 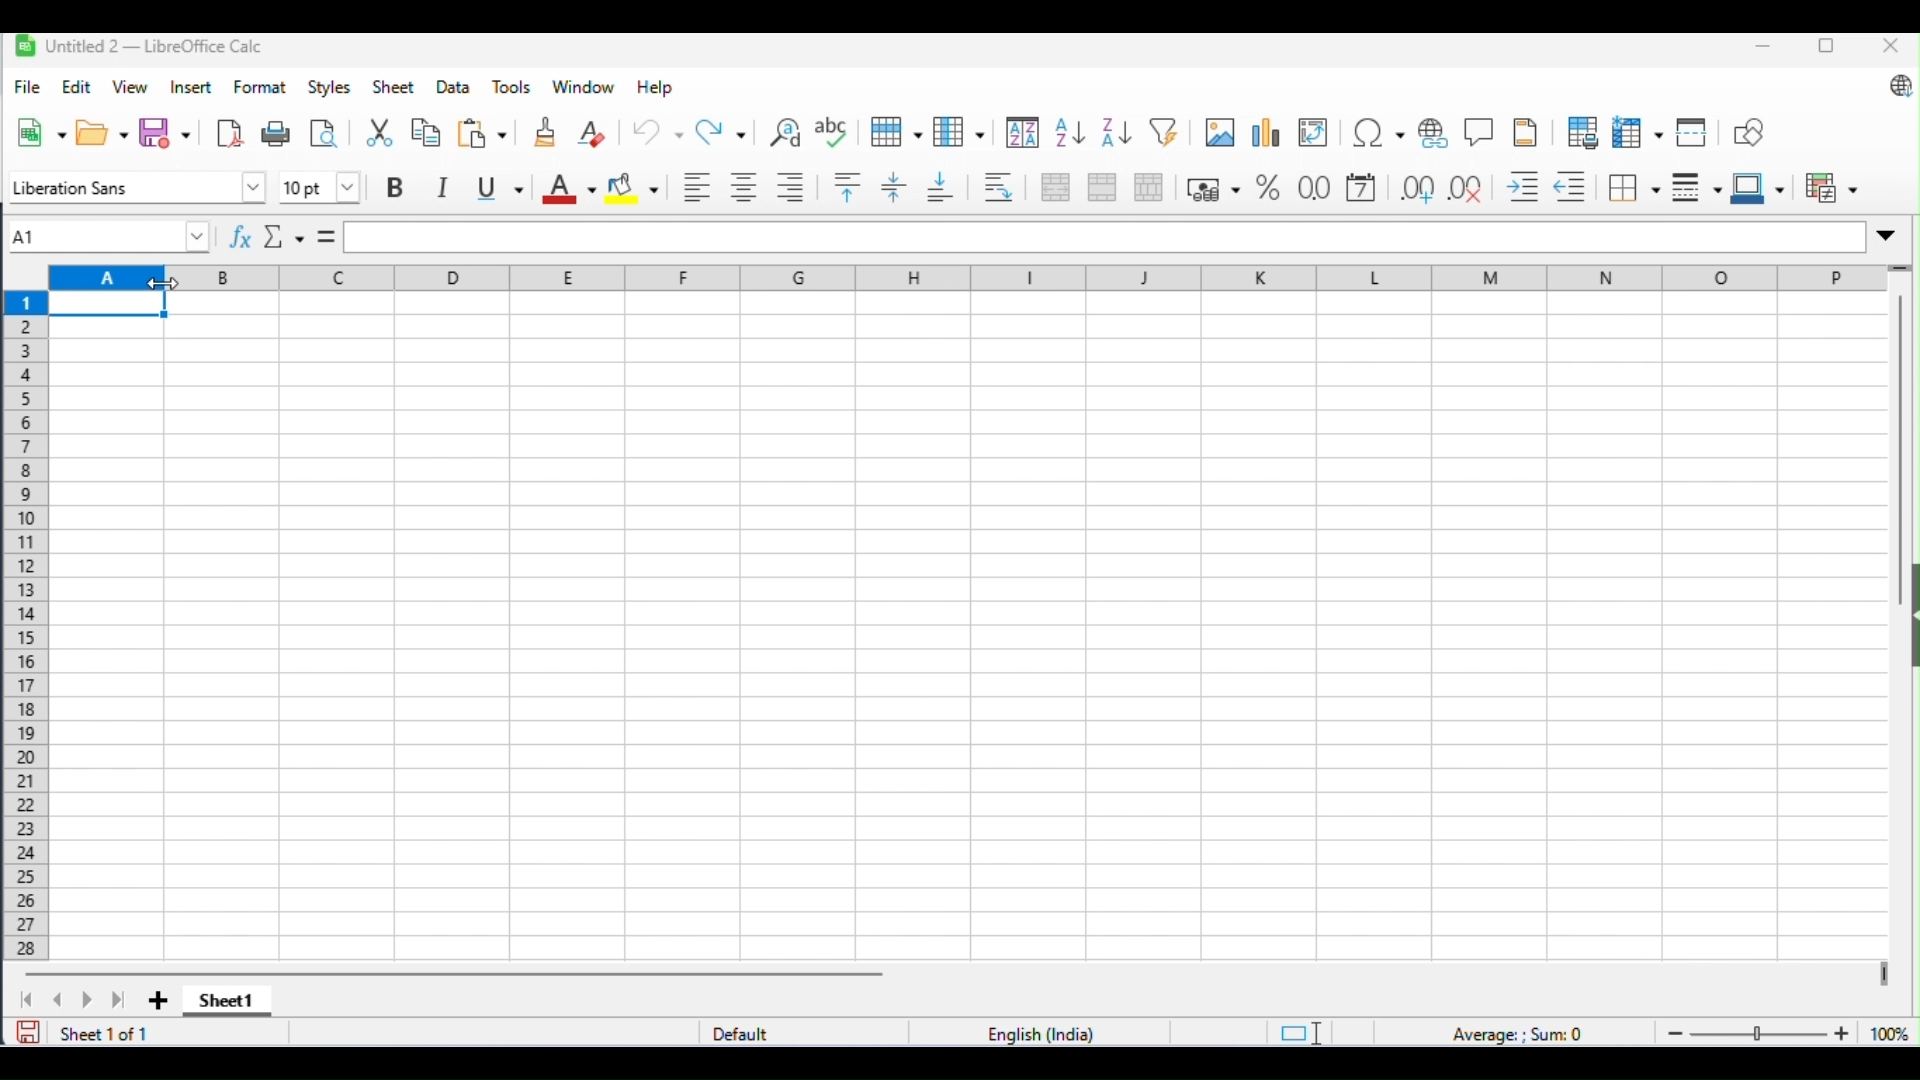 What do you see at coordinates (1056, 187) in the screenshot?
I see `merge and center` at bounding box center [1056, 187].